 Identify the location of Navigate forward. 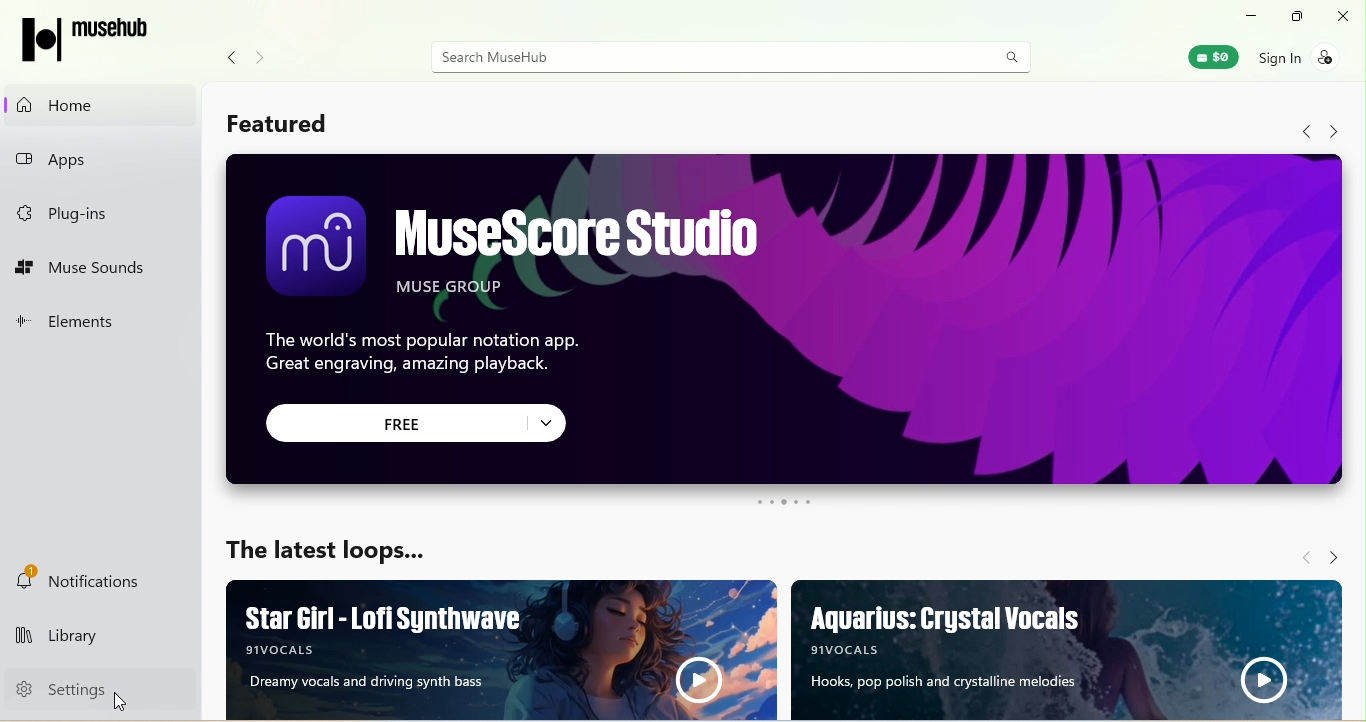
(264, 58).